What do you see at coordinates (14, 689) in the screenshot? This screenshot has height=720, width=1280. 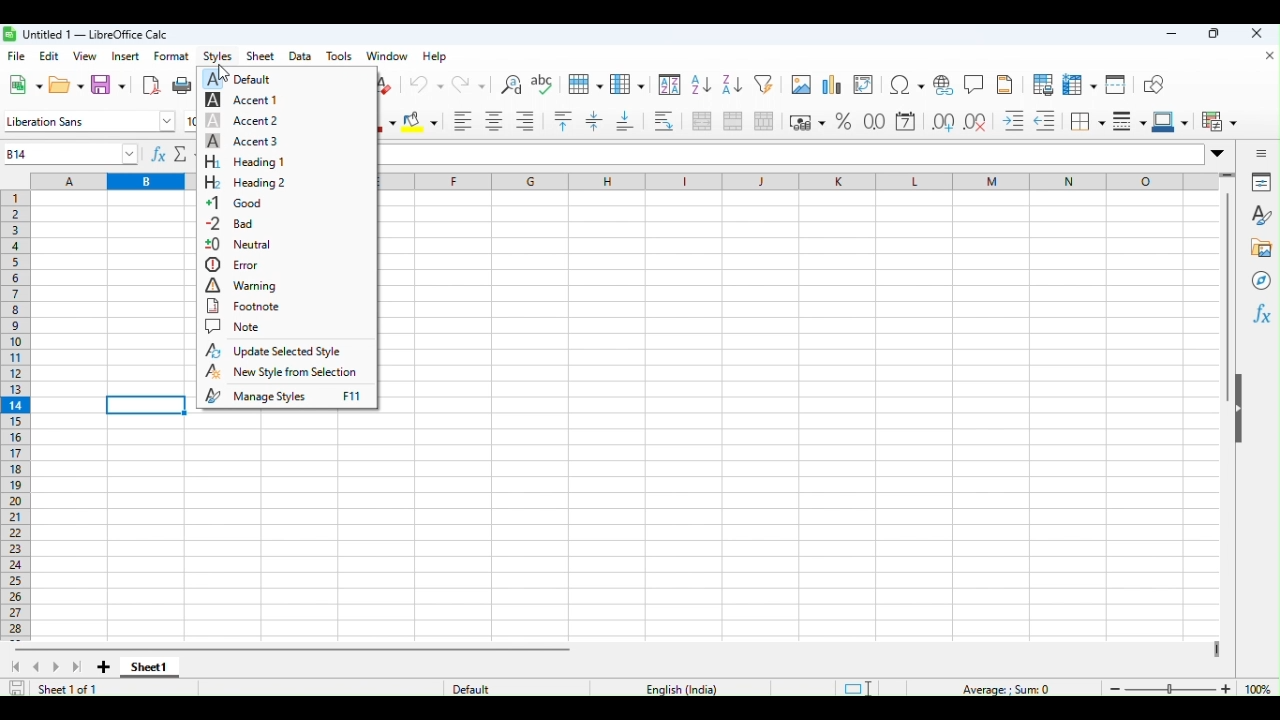 I see `save` at bounding box center [14, 689].